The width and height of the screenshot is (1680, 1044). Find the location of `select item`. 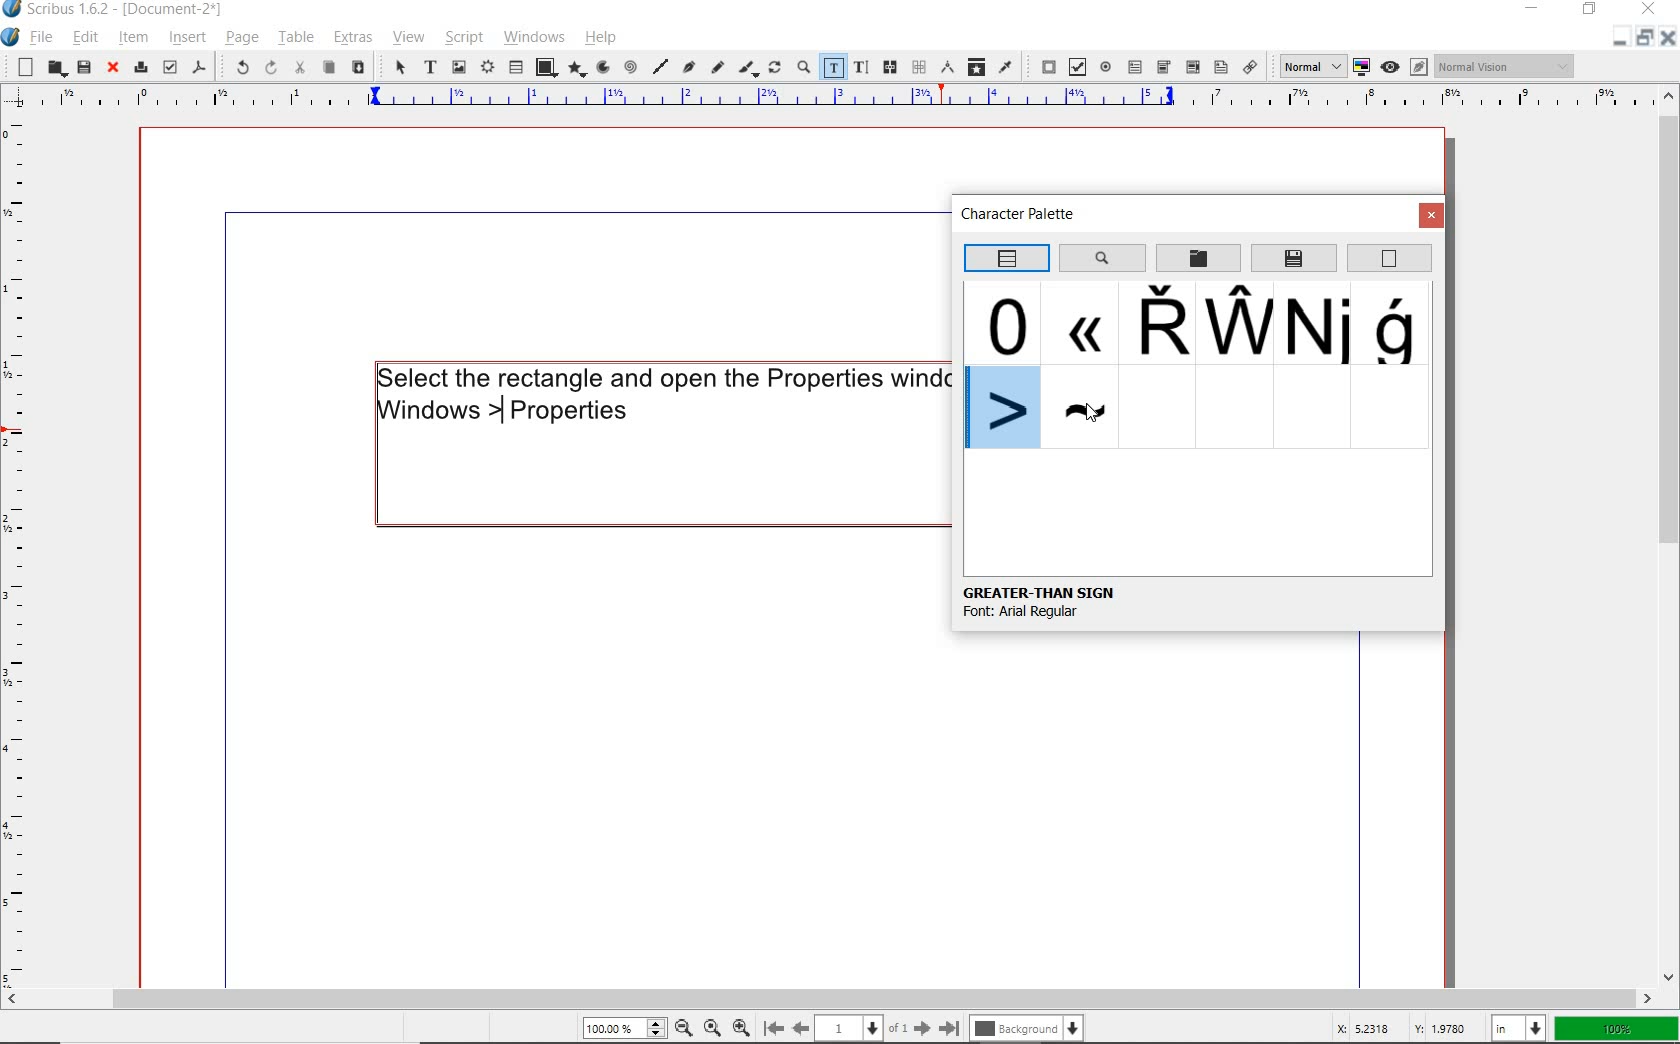

select item is located at coordinates (399, 69).